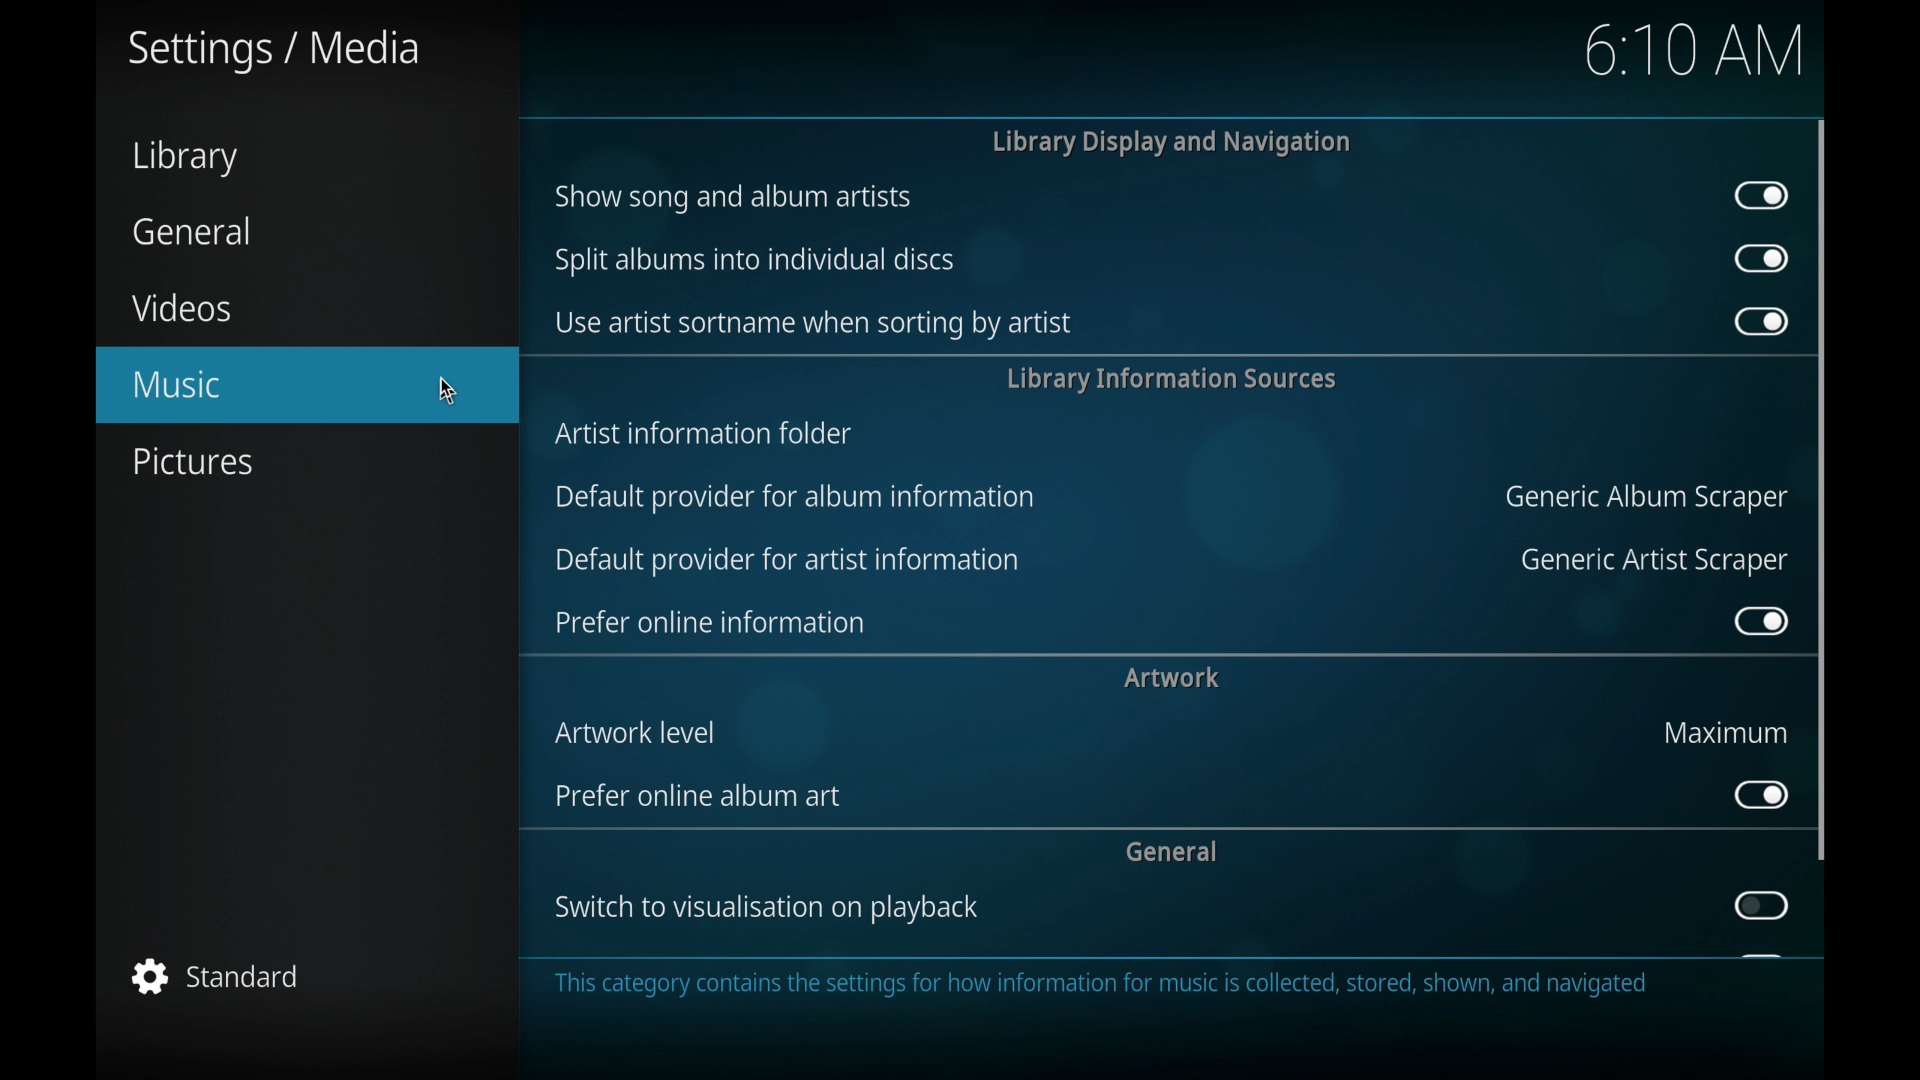 The image size is (1920, 1080). What do you see at coordinates (769, 908) in the screenshot?
I see `switch to visualization on playback` at bounding box center [769, 908].